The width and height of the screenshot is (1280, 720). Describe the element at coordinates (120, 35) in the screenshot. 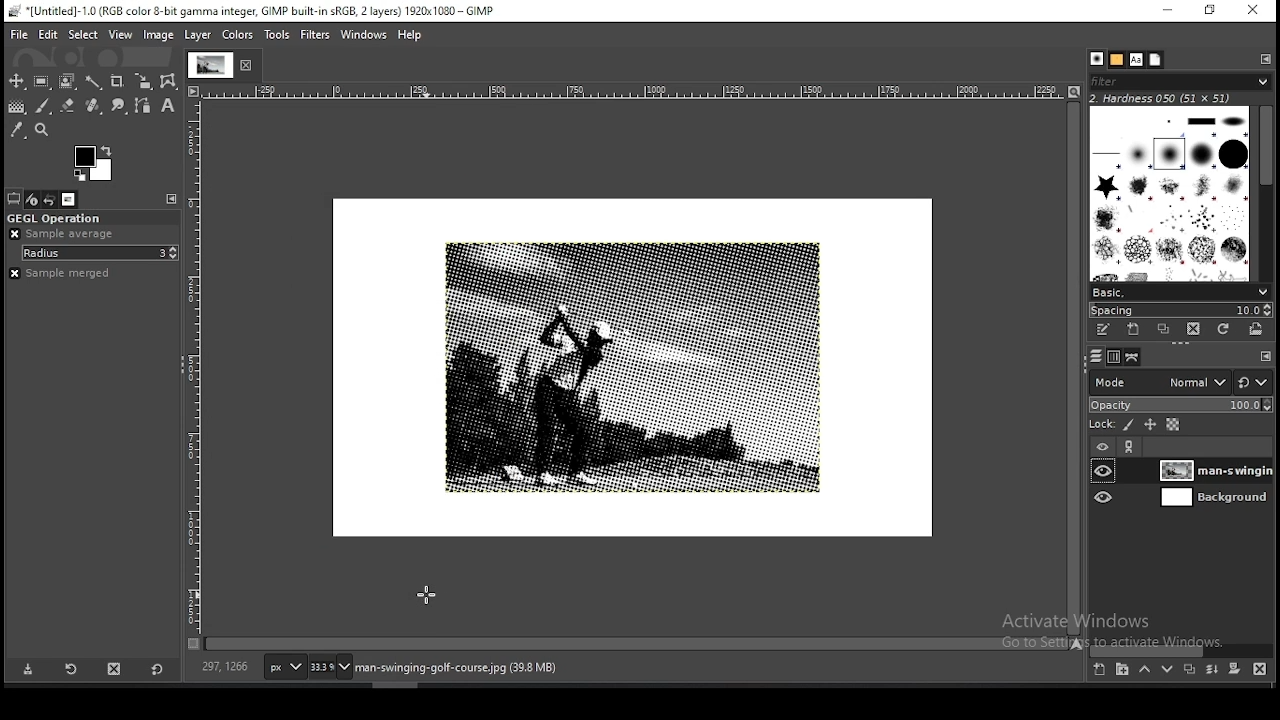

I see `view` at that location.